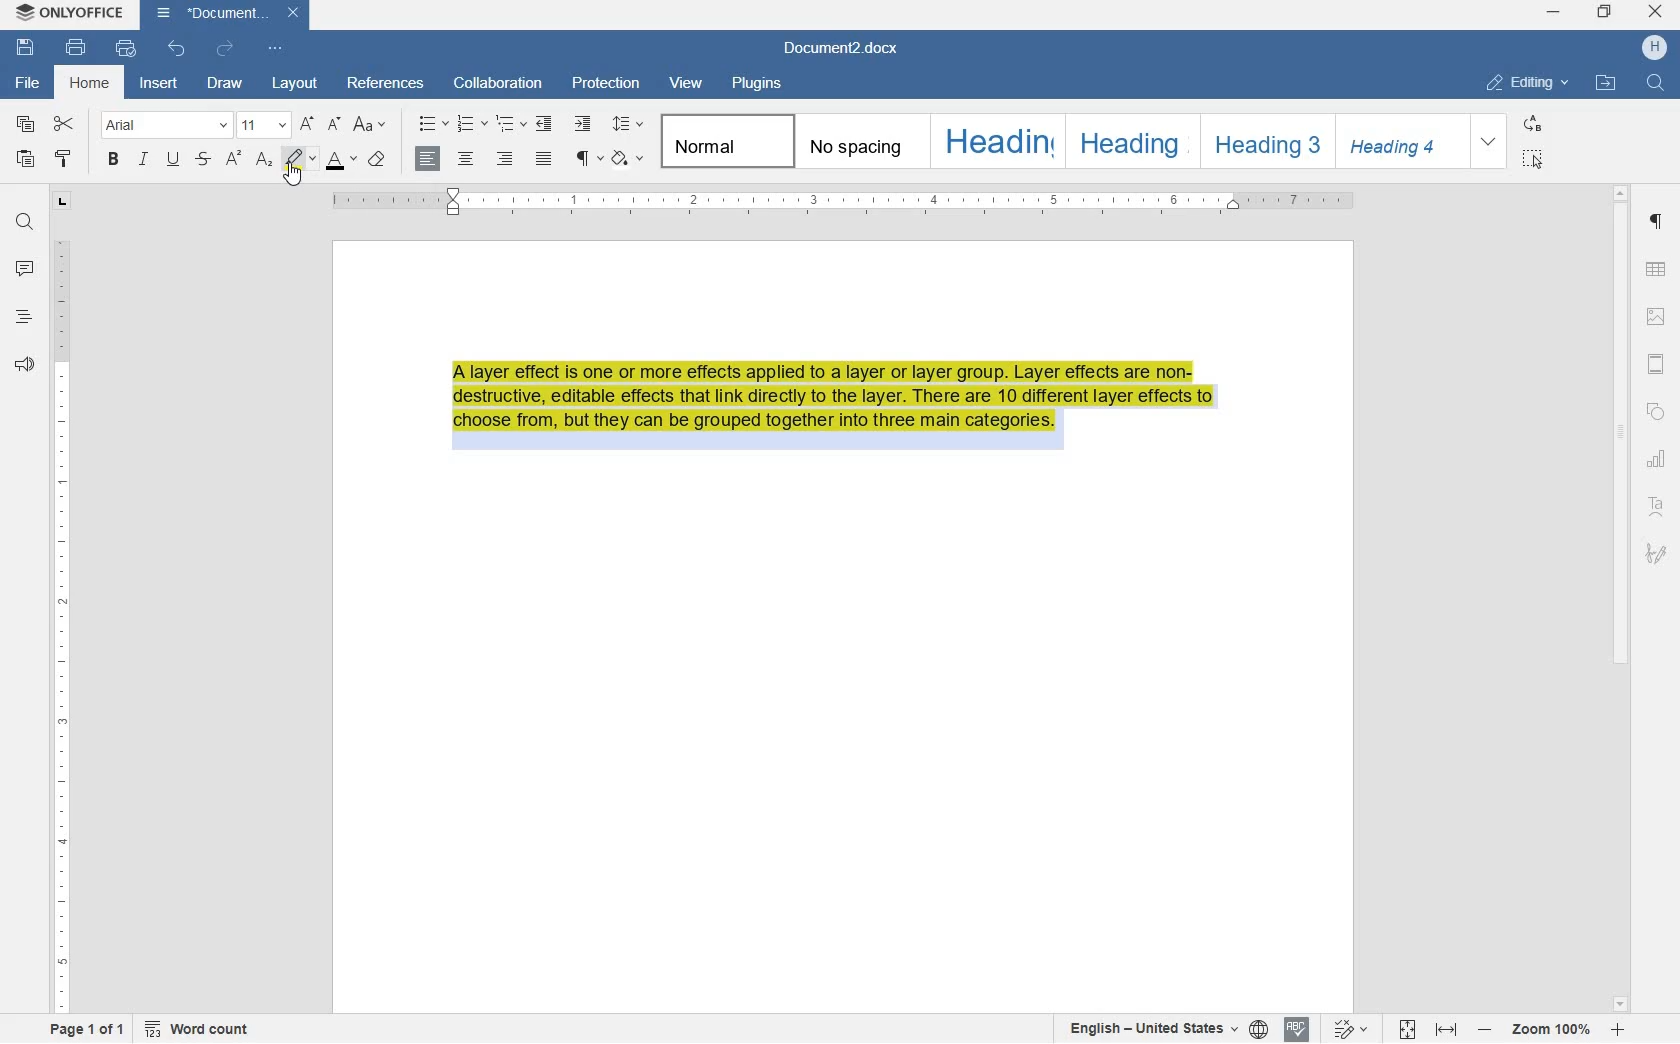 The width and height of the screenshot is (1680, 1044). Describe the element at coordinates (264, 160) in the screenshot. I see `SUBSCRIPT` at that location.